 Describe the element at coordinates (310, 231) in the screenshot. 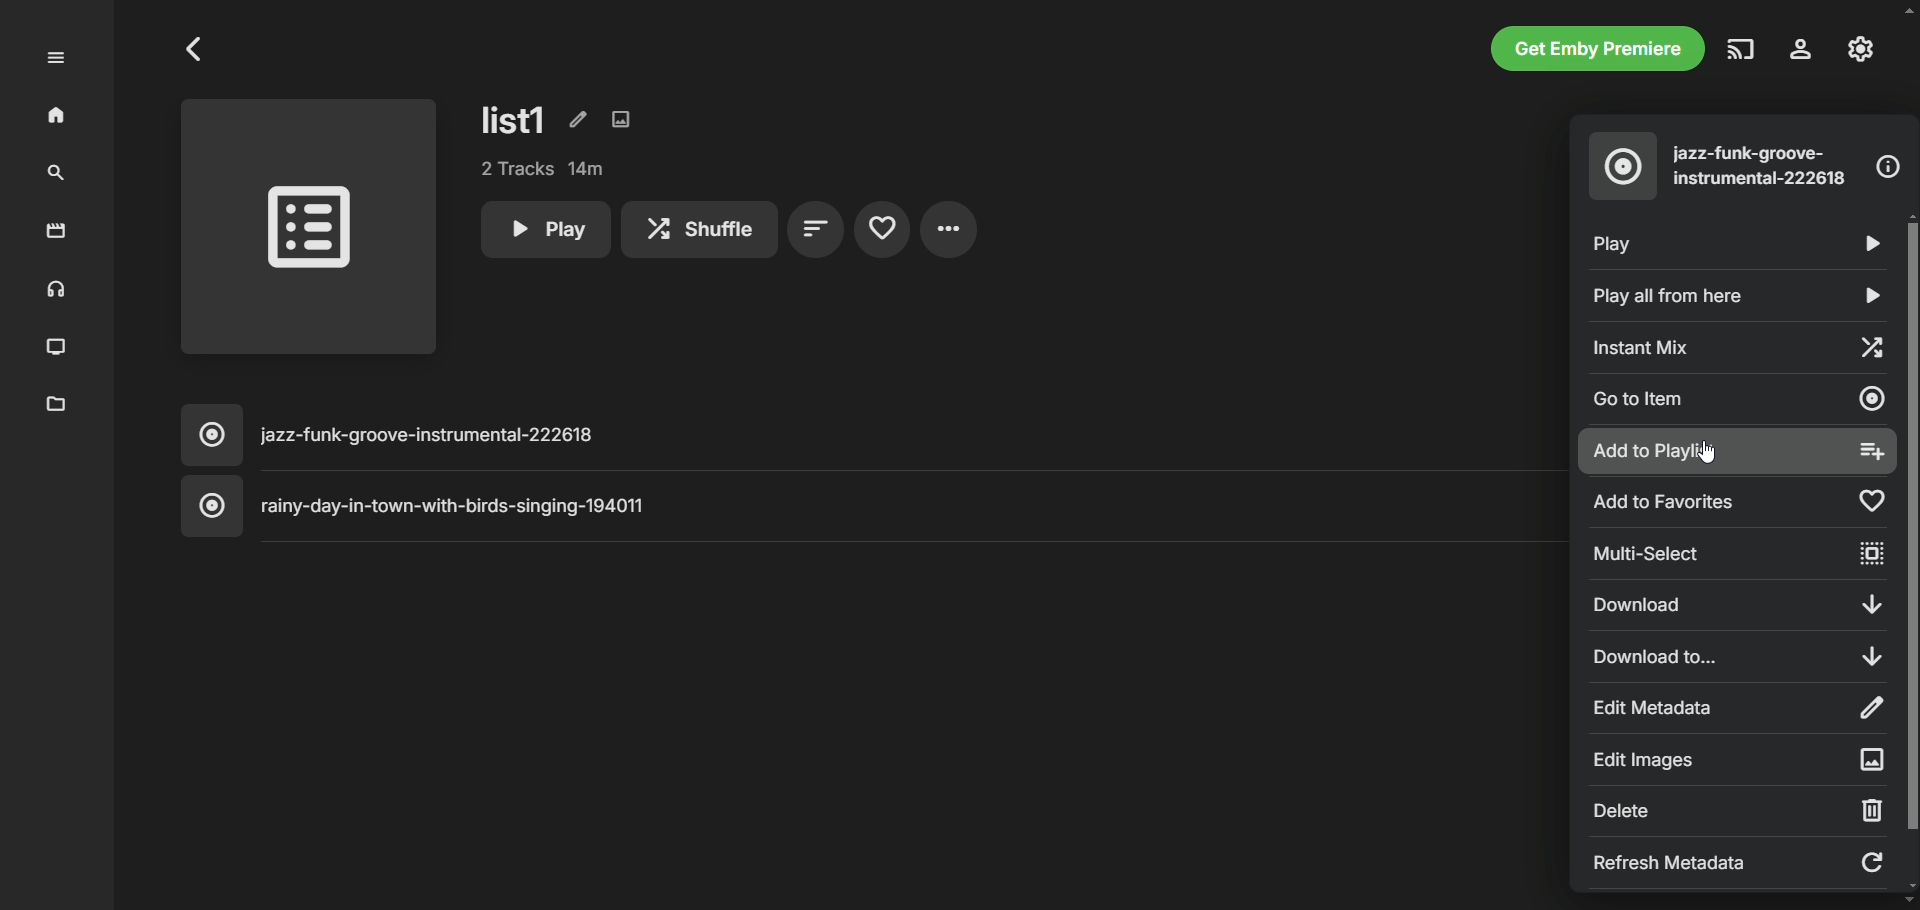

I see `playlist` at that location.